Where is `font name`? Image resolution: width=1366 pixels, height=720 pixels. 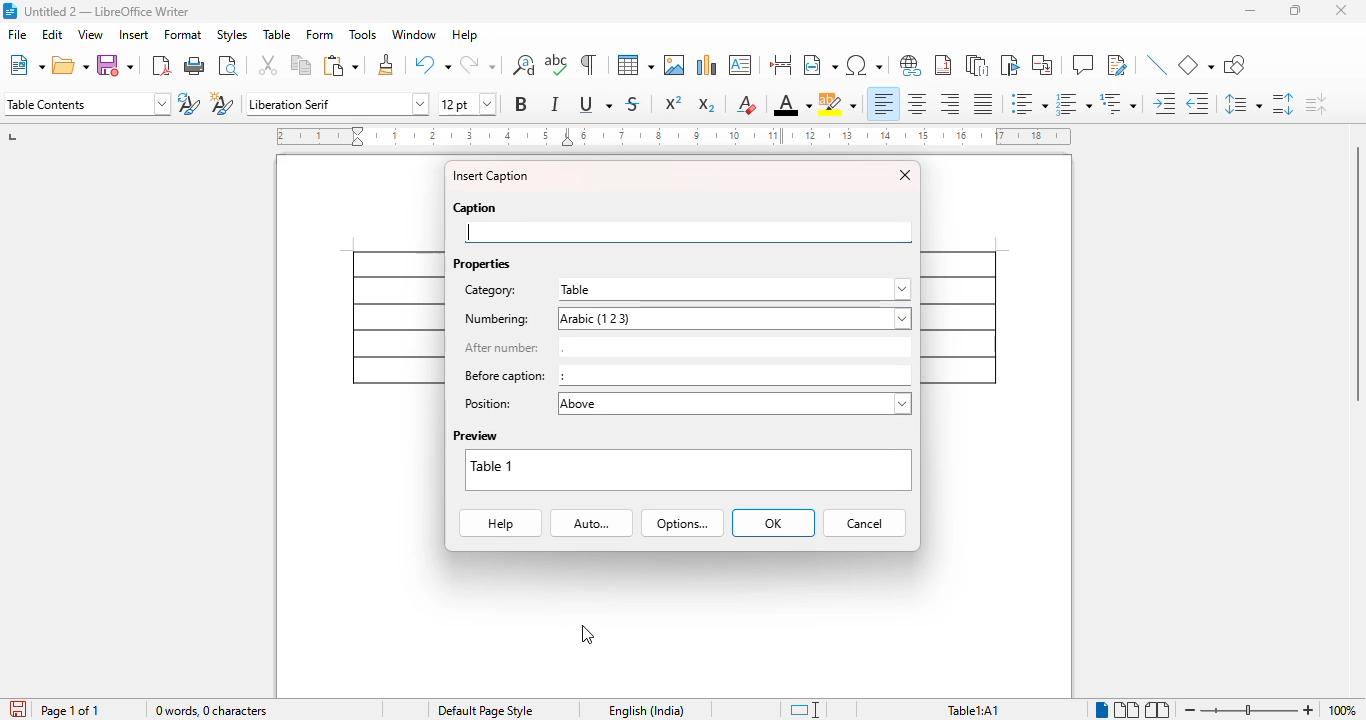 font name is located at coordinates (337, 105).